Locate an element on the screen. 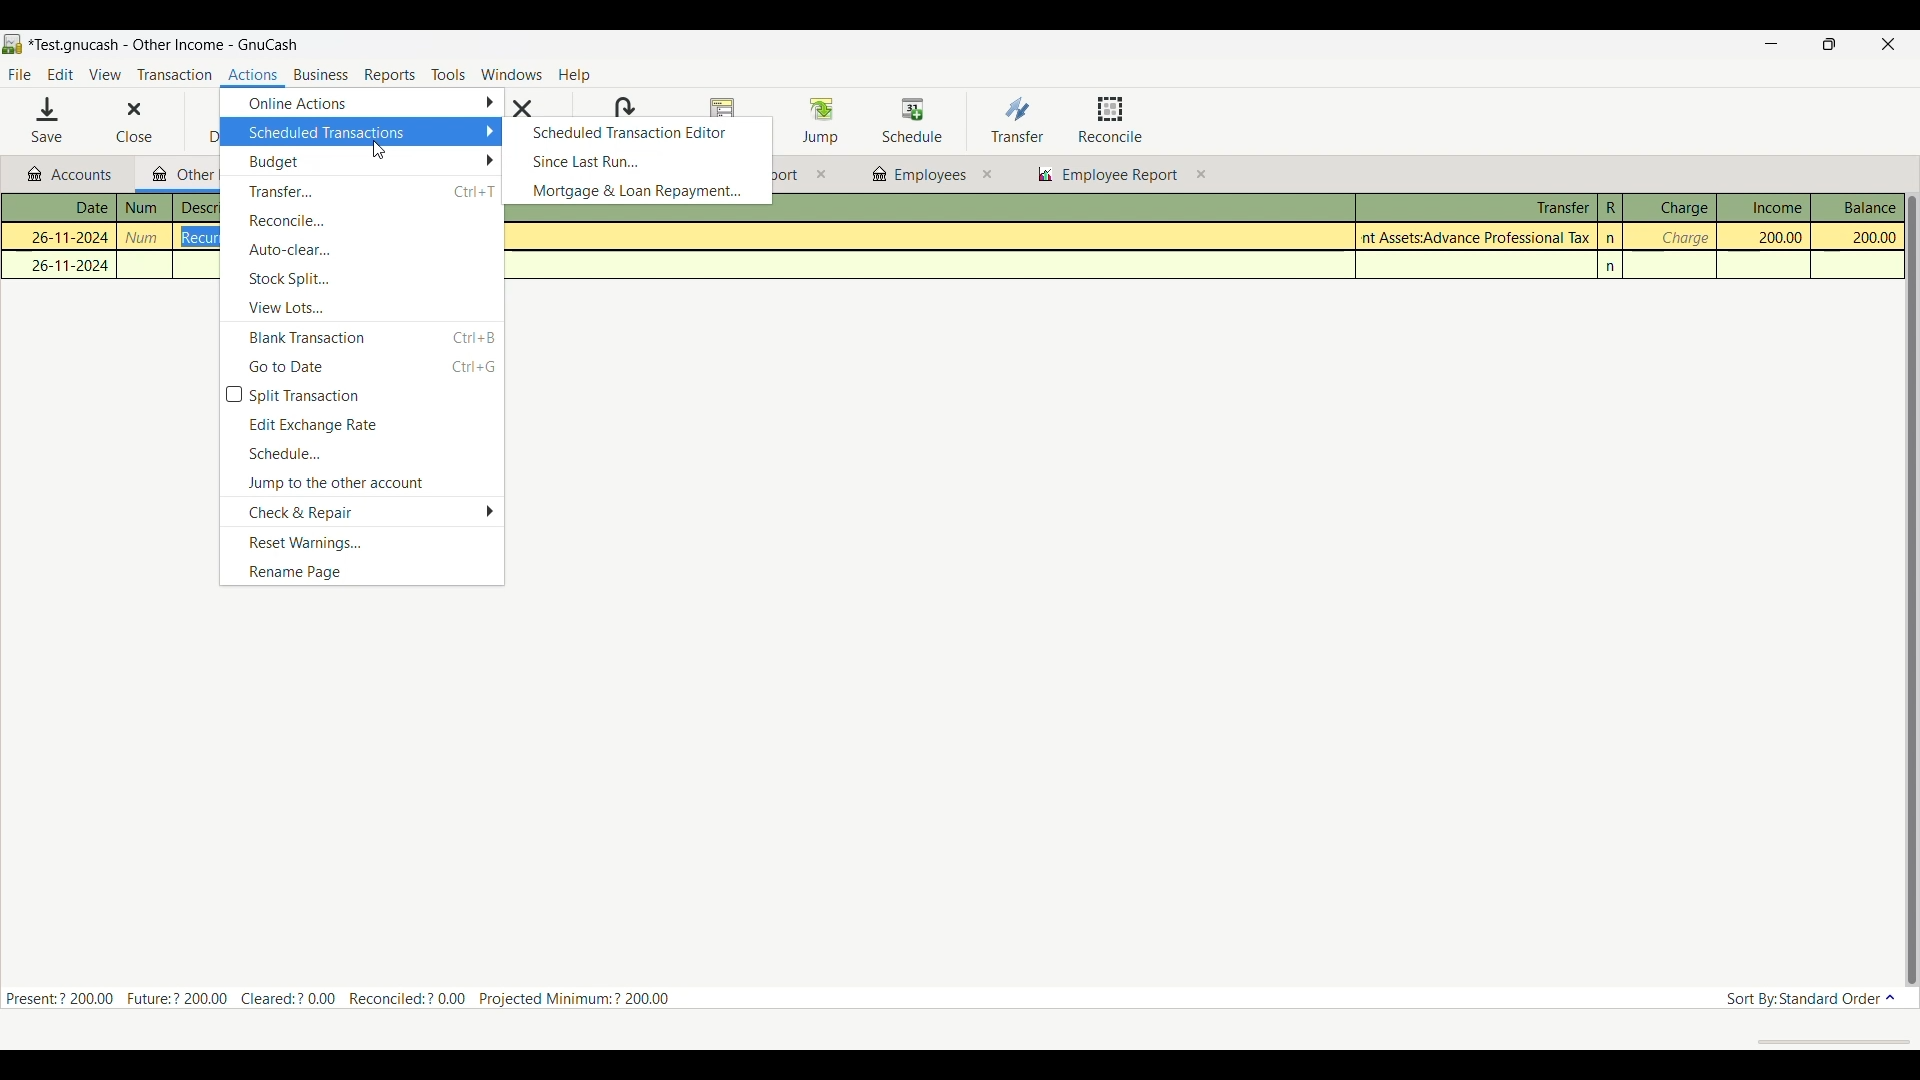 This screenshot has height=1080, width=1920. Close interface is located at coordinates (1885, 46).